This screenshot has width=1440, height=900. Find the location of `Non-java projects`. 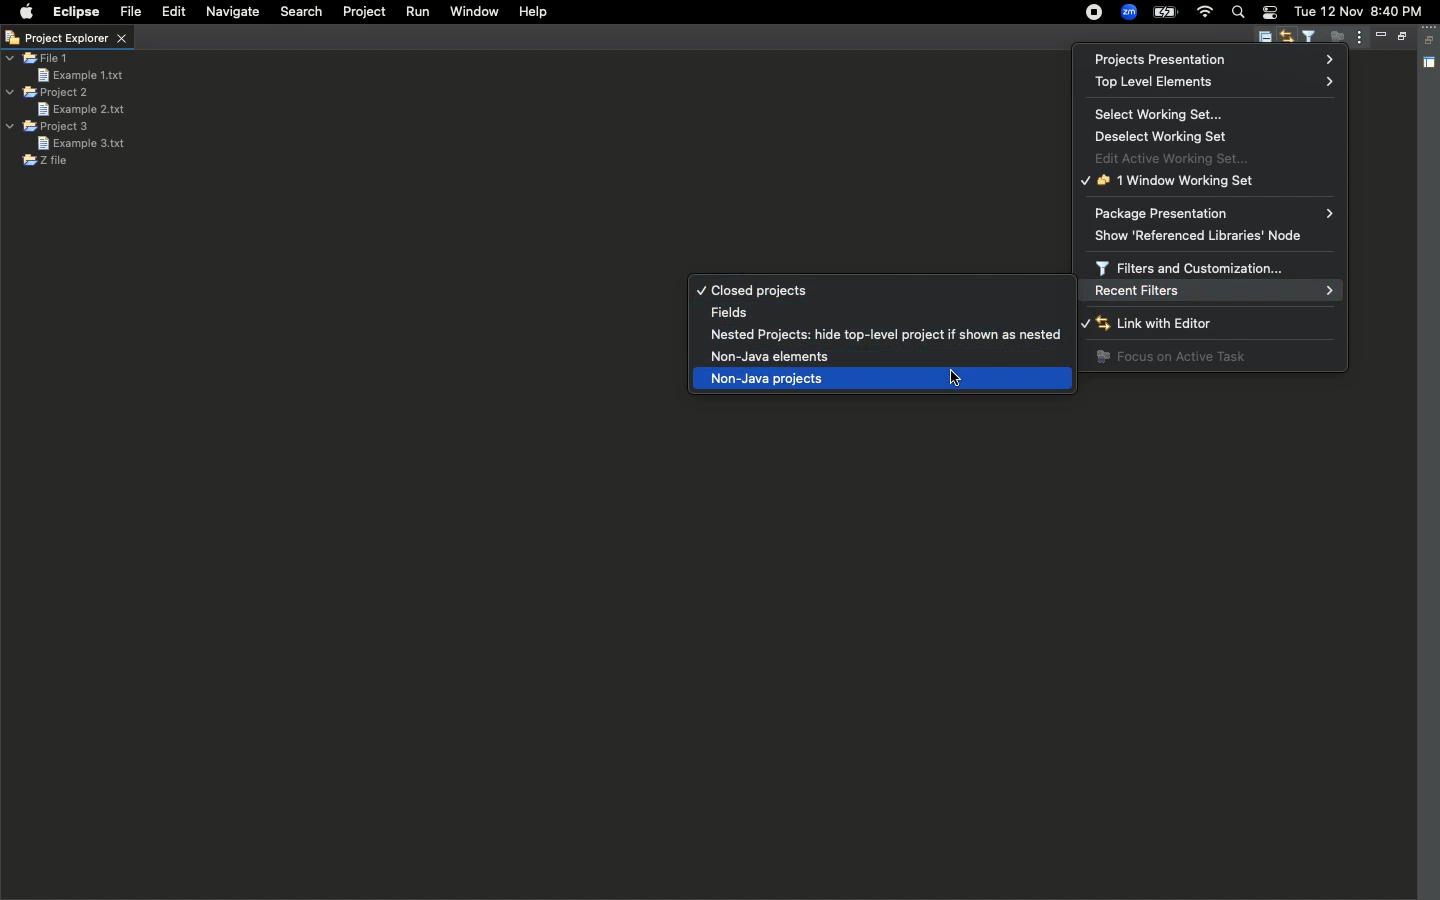

Non-java projects is located at coordinates (768, 379).